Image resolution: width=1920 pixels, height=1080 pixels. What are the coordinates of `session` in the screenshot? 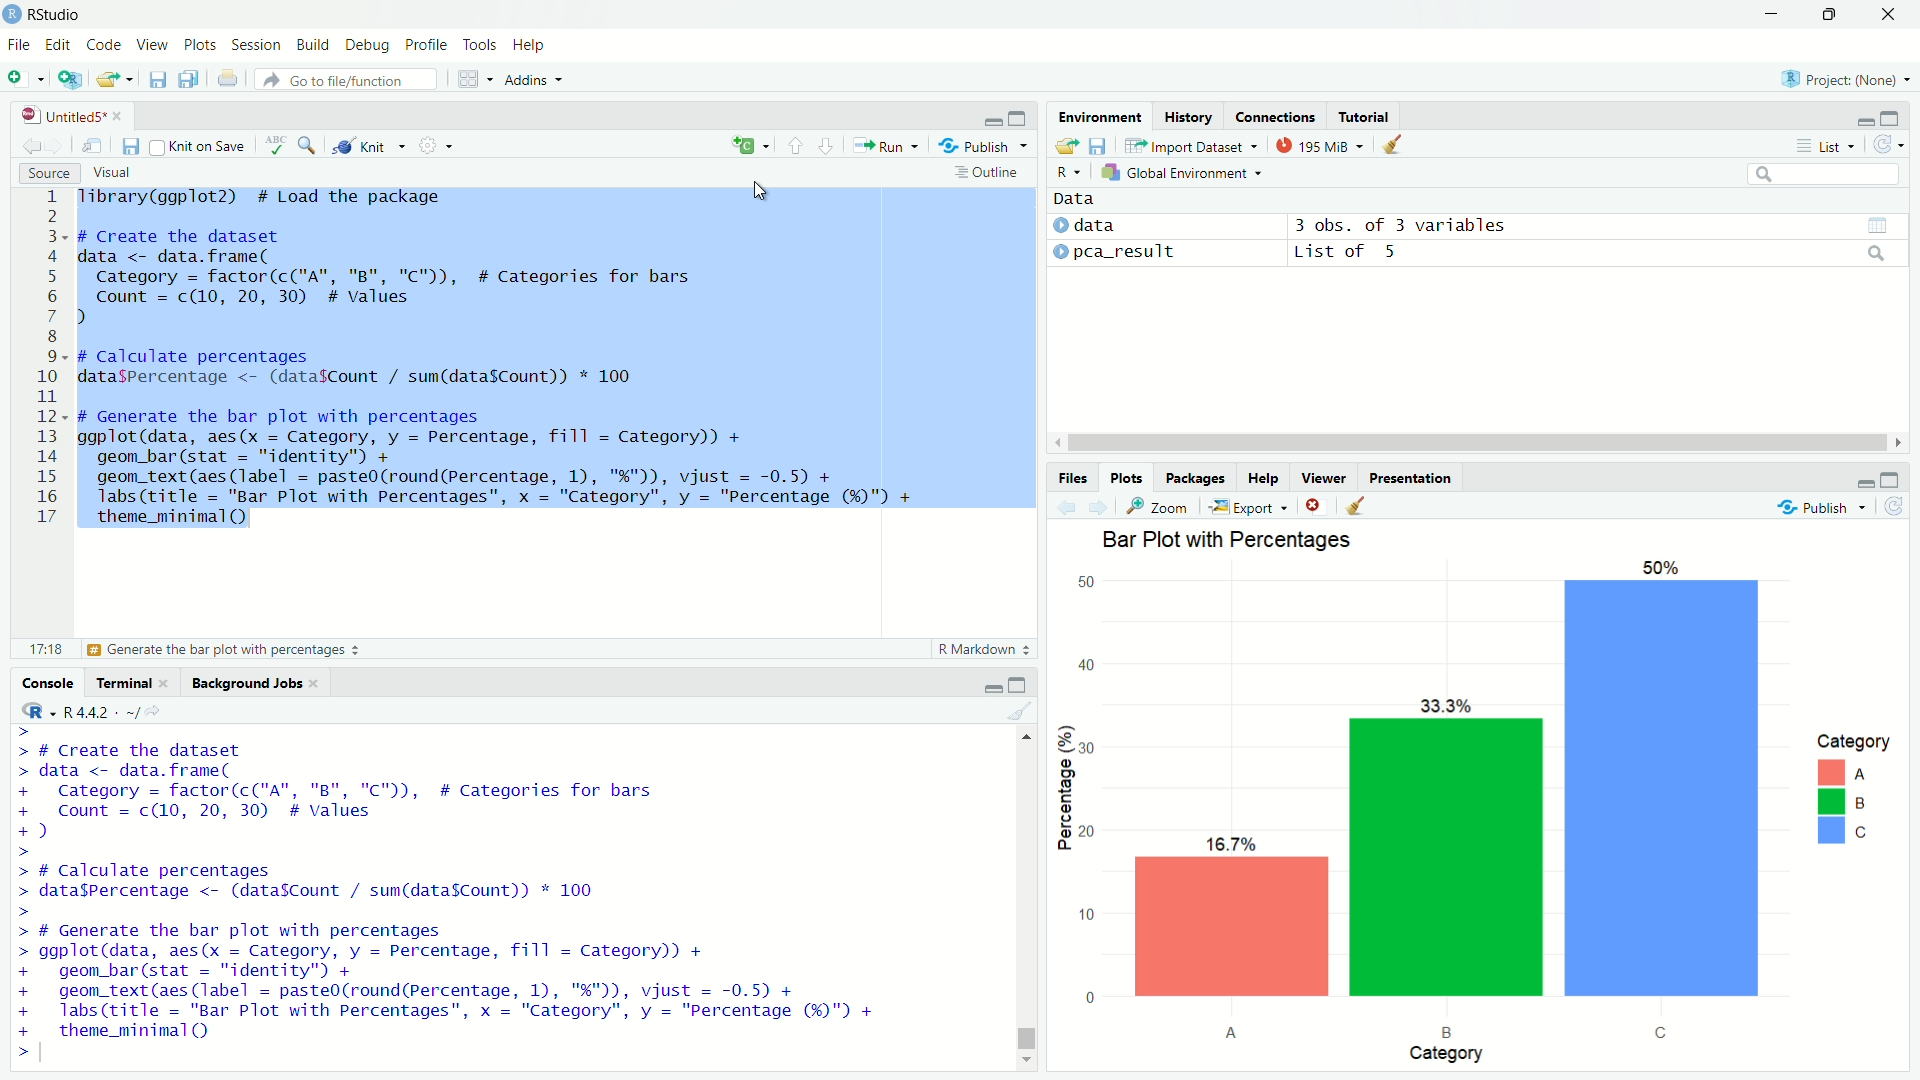 It's located at (260, 47).